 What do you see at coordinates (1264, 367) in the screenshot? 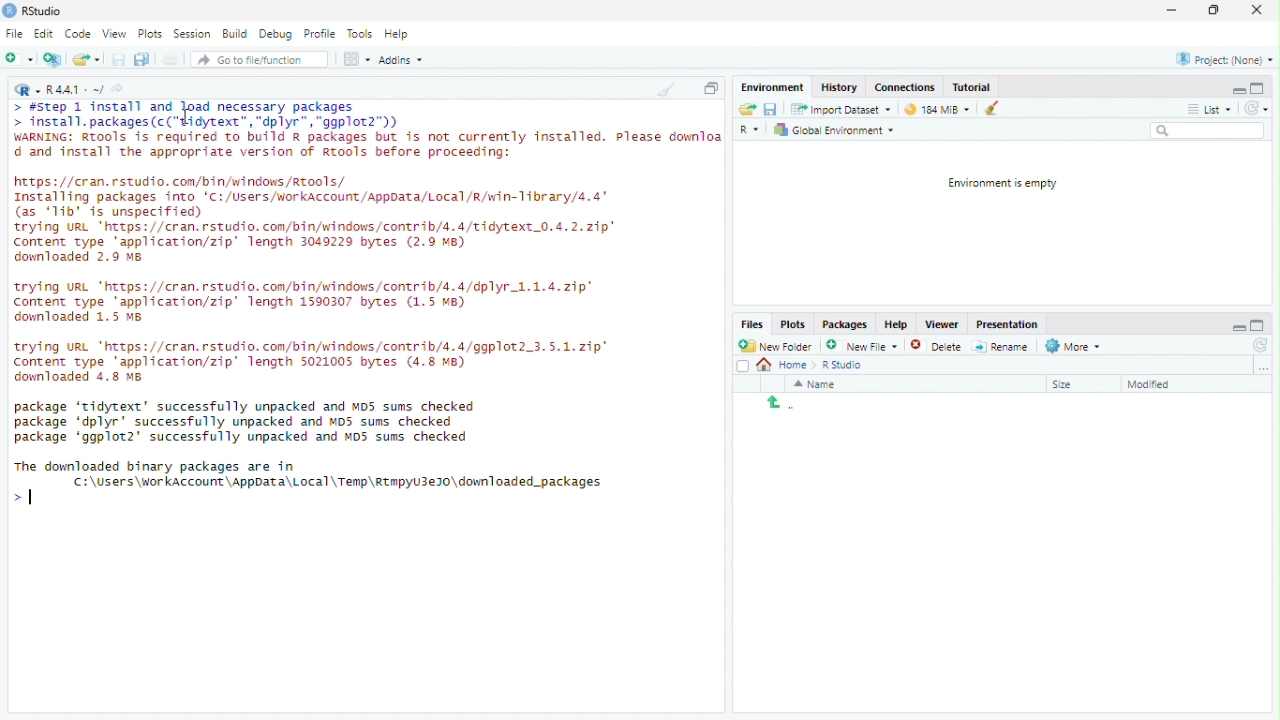
I see `Browse` at bounding box center [1264, 367].